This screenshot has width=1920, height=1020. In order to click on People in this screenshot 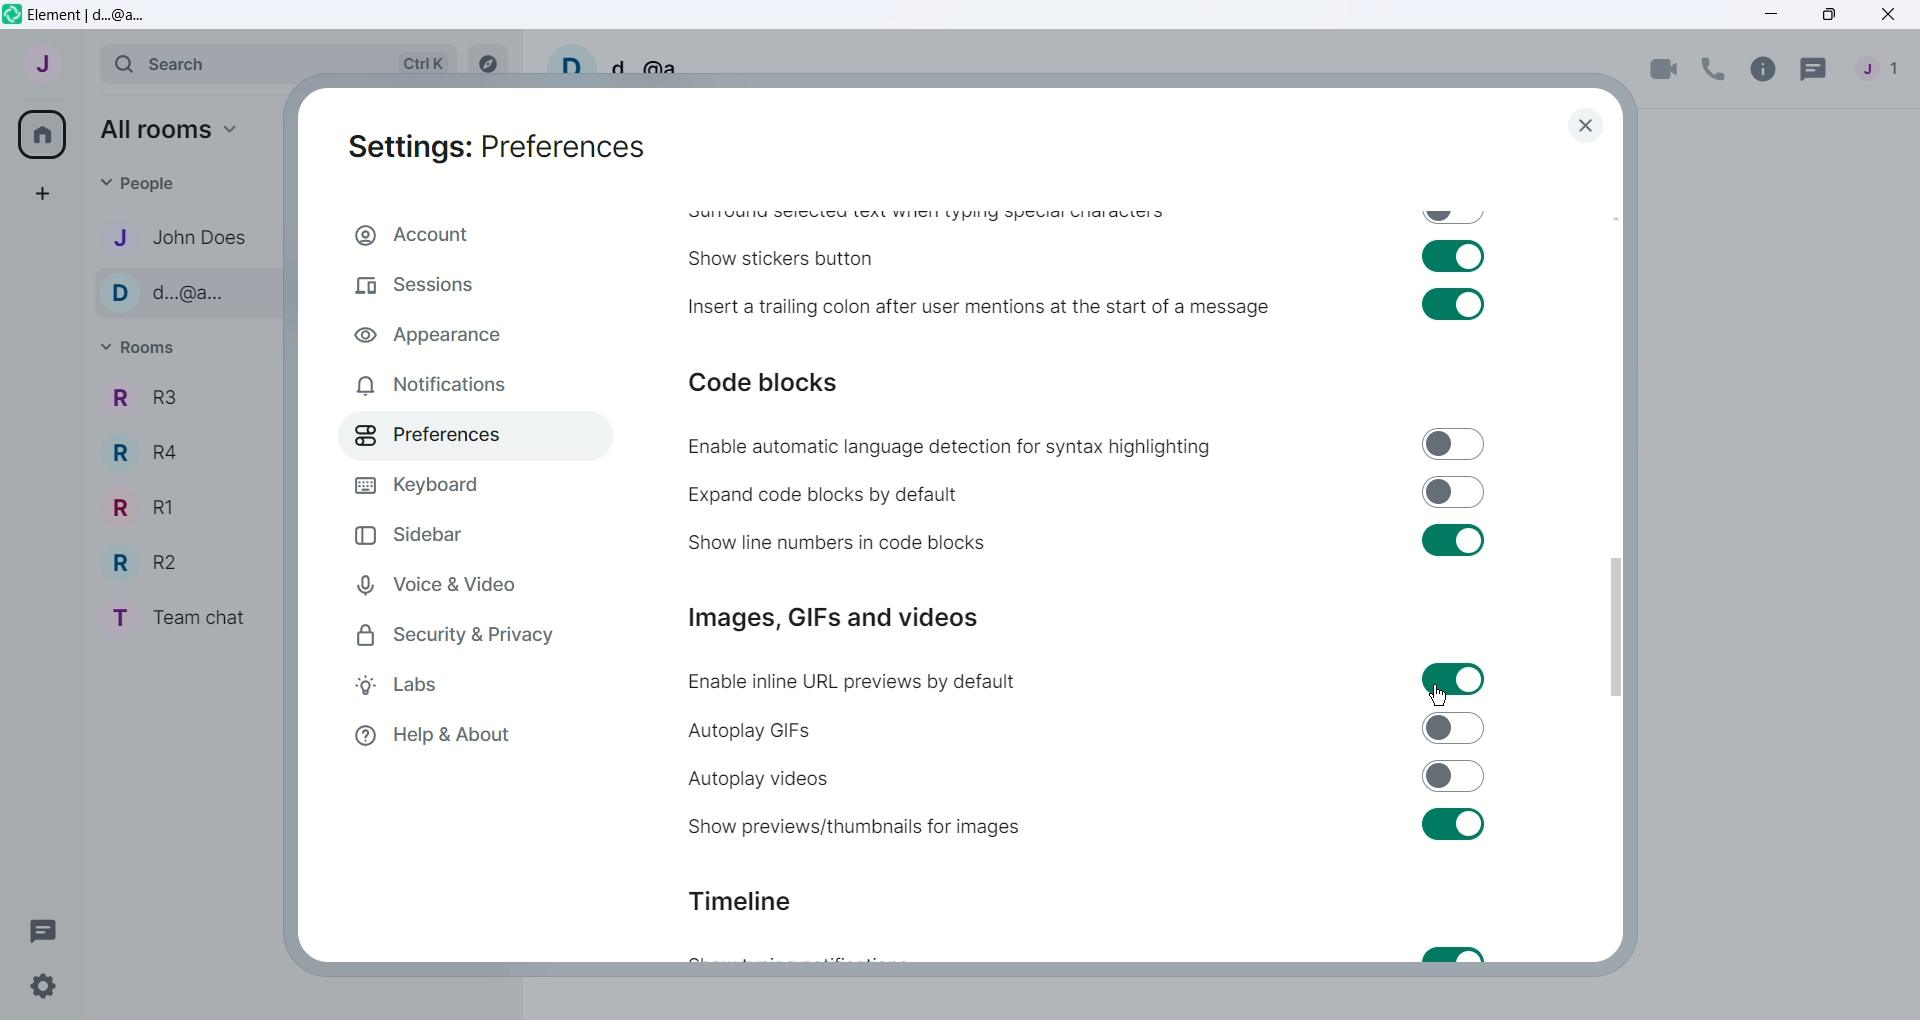, I will do `click(1885, 71)`.